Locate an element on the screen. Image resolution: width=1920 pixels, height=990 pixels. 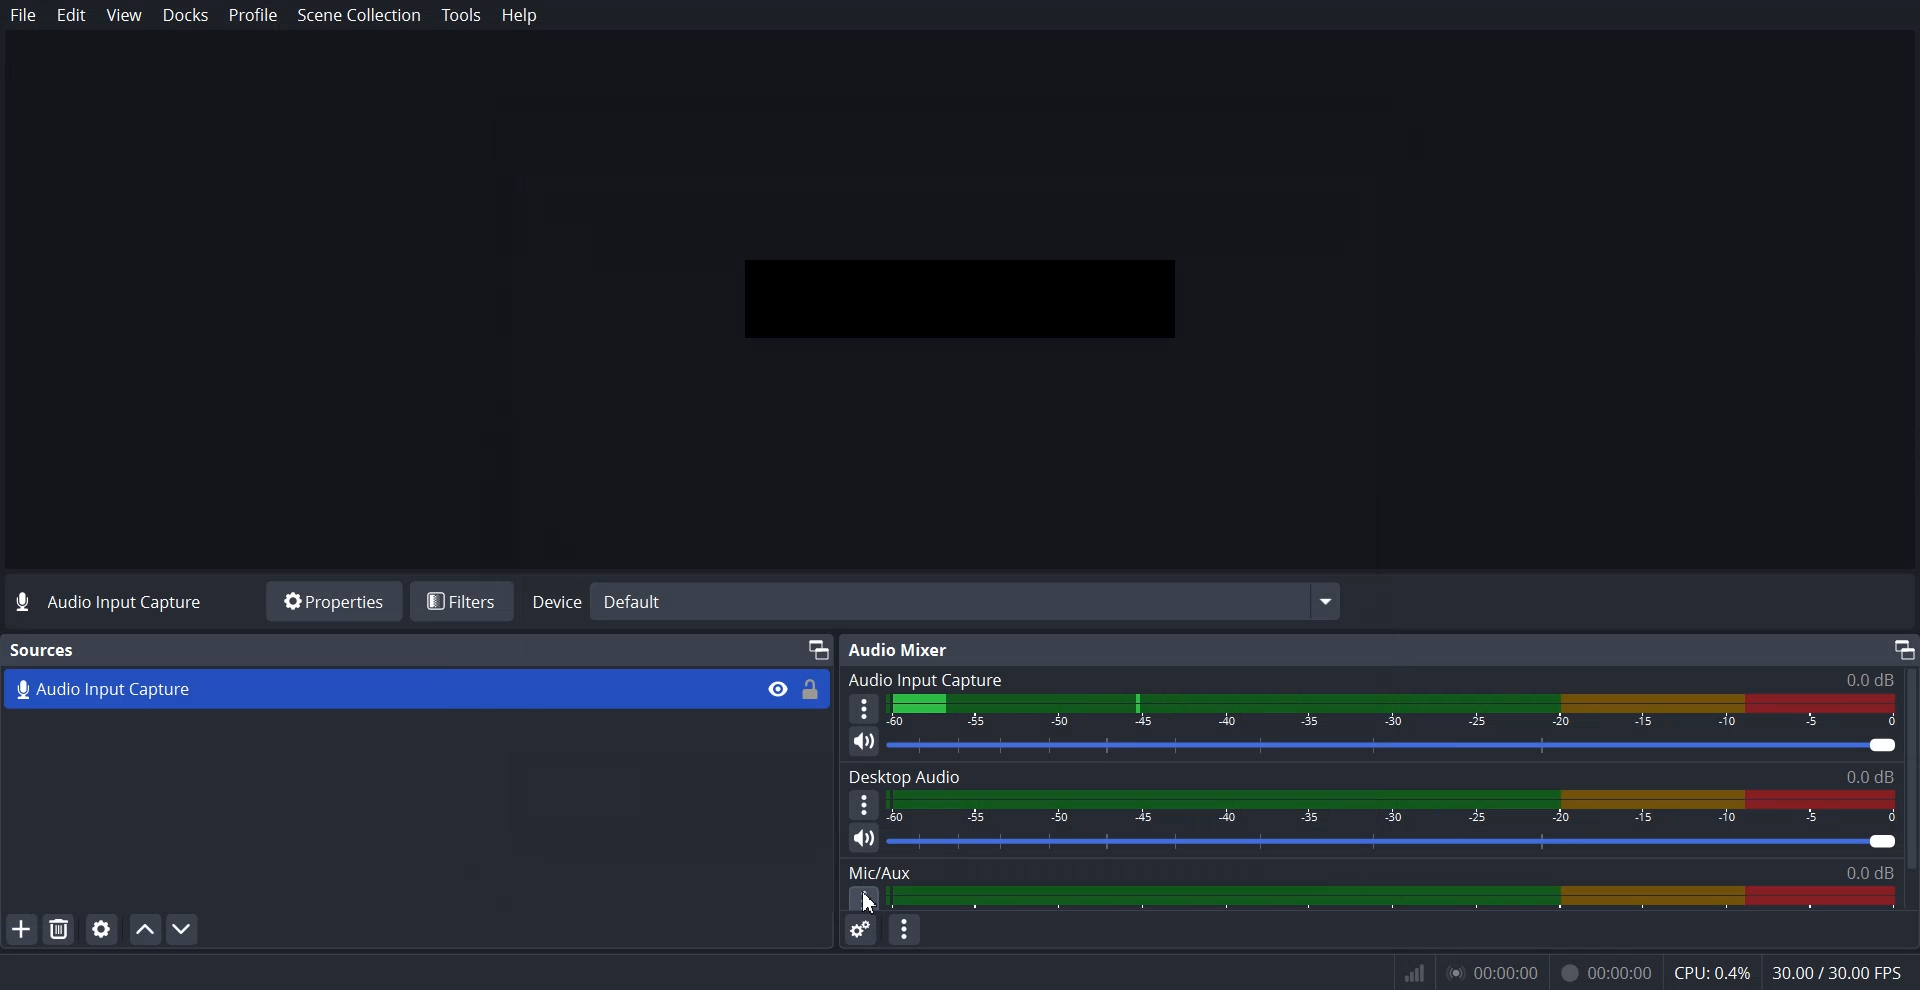
Text is located at coordinates (1378, 774).